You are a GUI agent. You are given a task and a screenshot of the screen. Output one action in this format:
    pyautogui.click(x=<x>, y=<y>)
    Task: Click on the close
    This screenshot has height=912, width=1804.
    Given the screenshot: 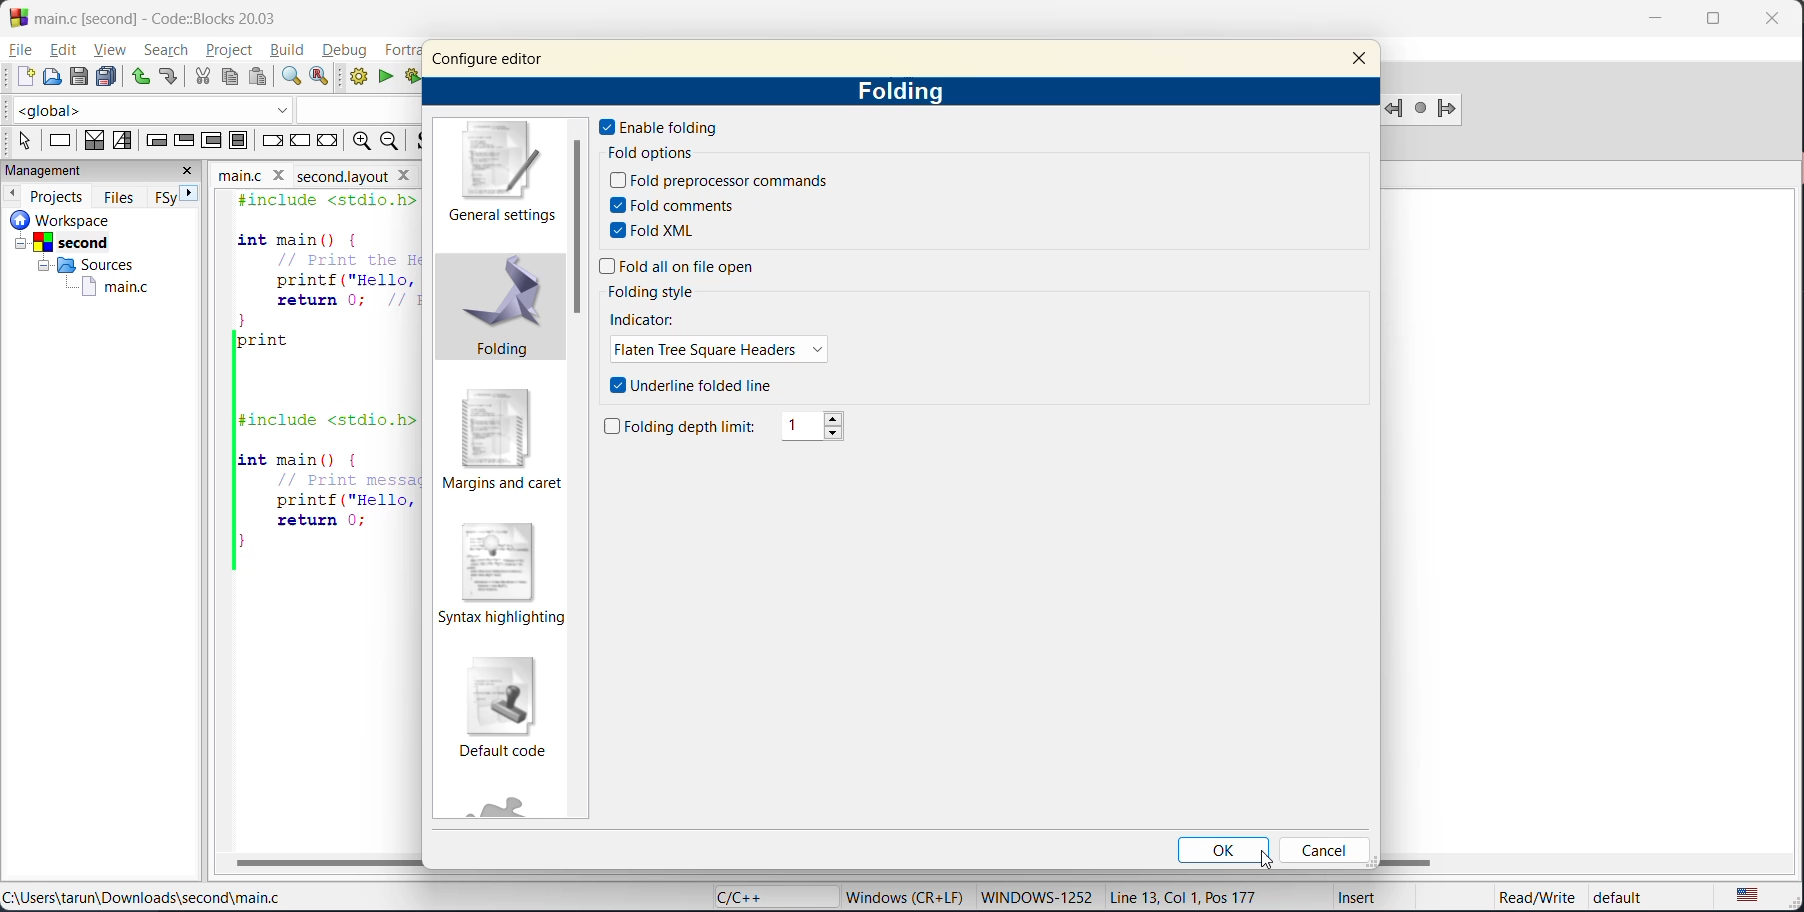 What is the action you would take?
    pyautogui.click(x=192, y=171)
    